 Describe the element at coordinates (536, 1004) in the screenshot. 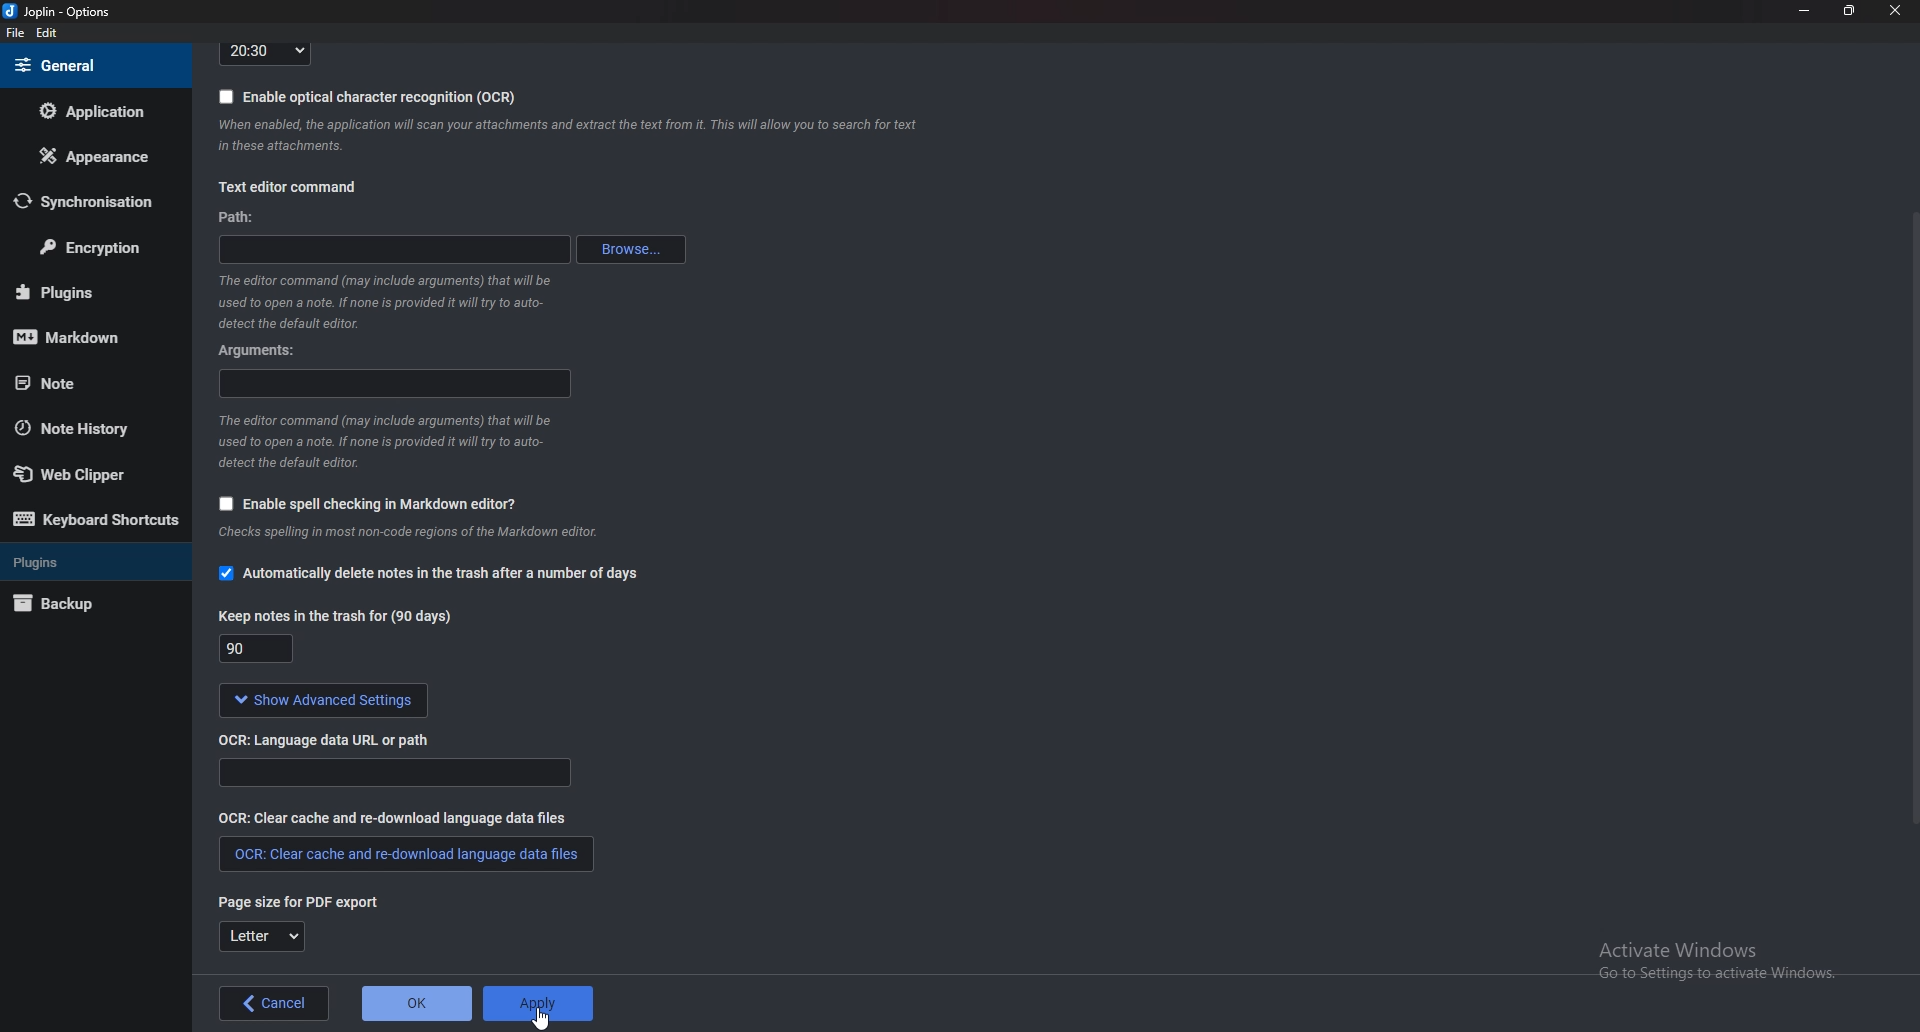

I see `Apply` at that location.